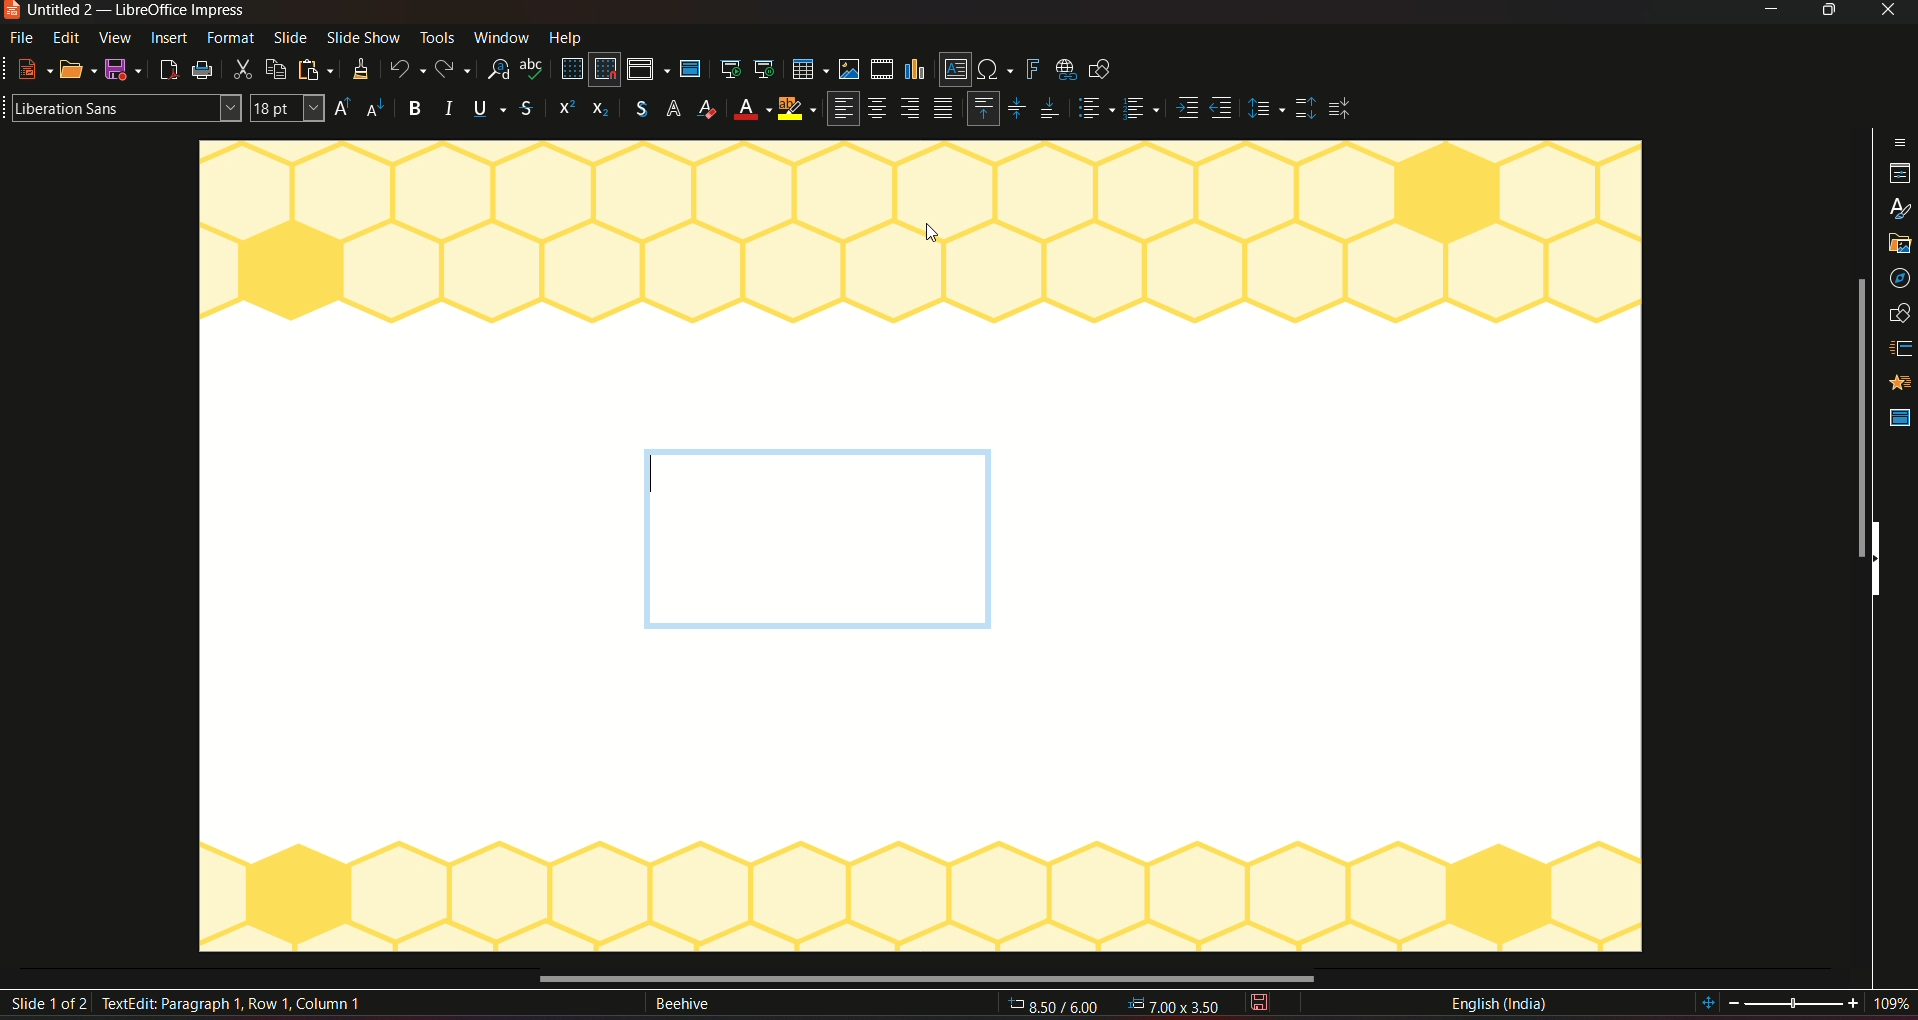 This screenshot has height=1020, width=1918. Describe the element at coordinates (730, 69) in the screenshot. I see `start from first slide` at that location.